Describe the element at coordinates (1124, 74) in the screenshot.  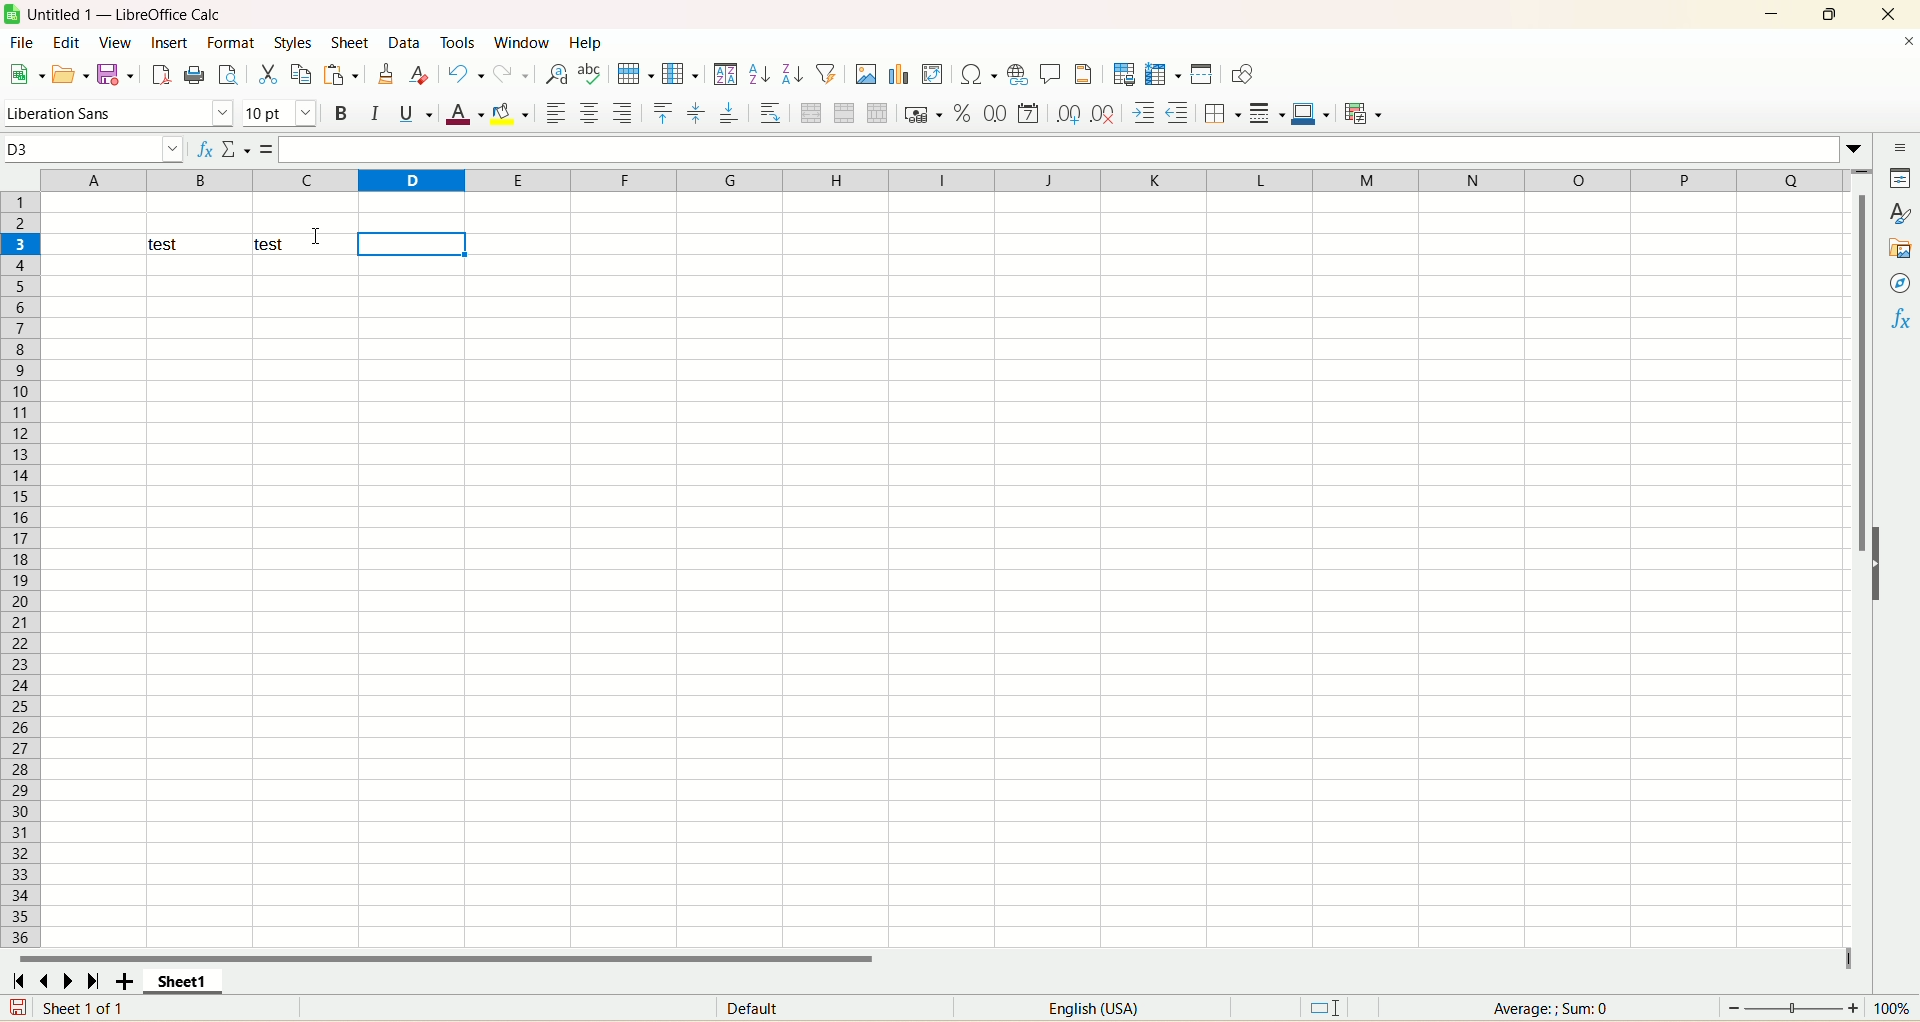
I see `define print area` at that location.